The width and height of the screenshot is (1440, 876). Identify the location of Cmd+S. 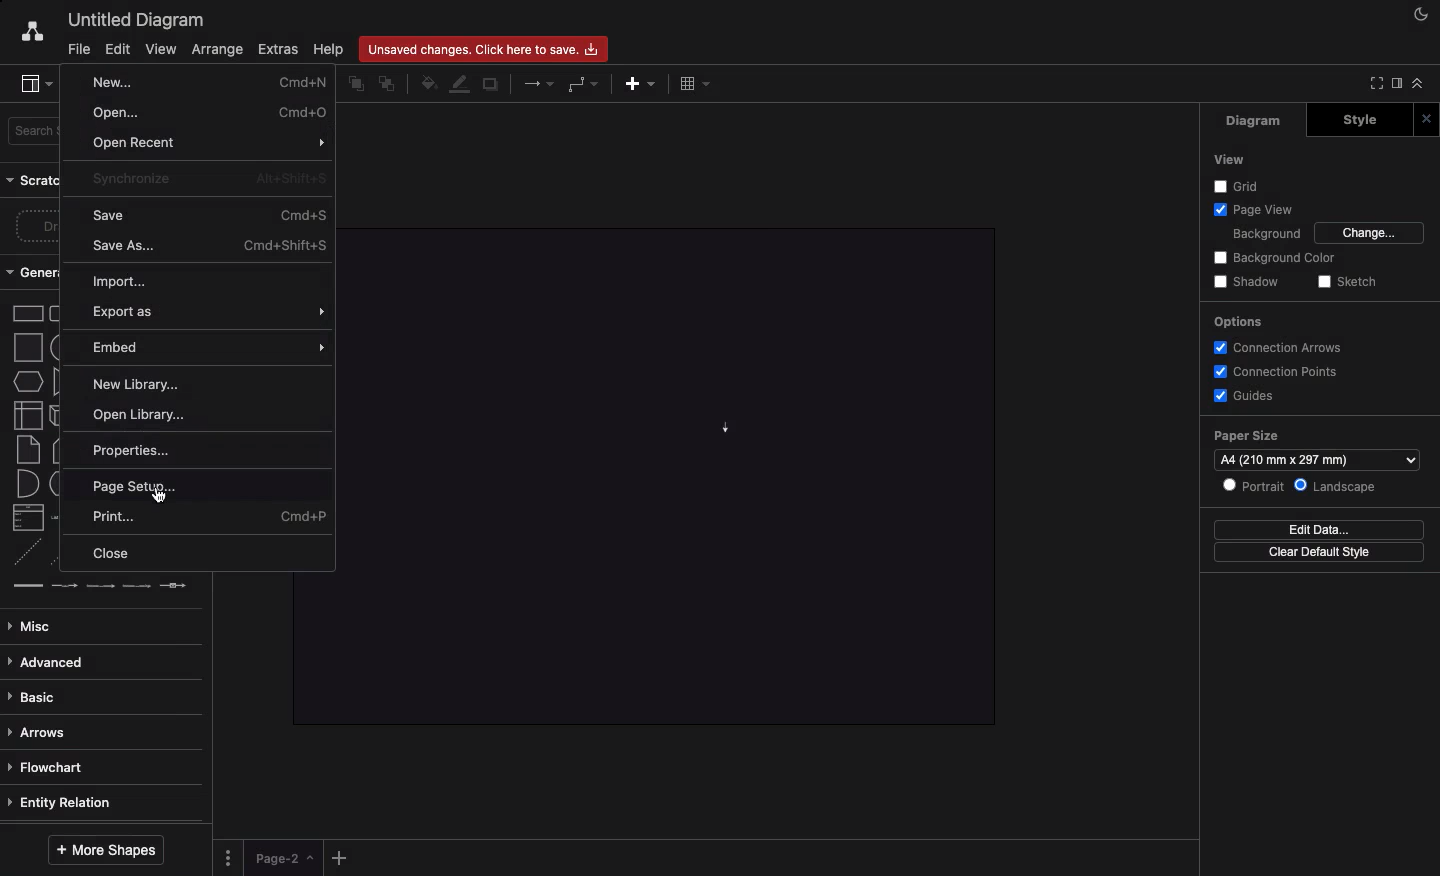
(301, 215).